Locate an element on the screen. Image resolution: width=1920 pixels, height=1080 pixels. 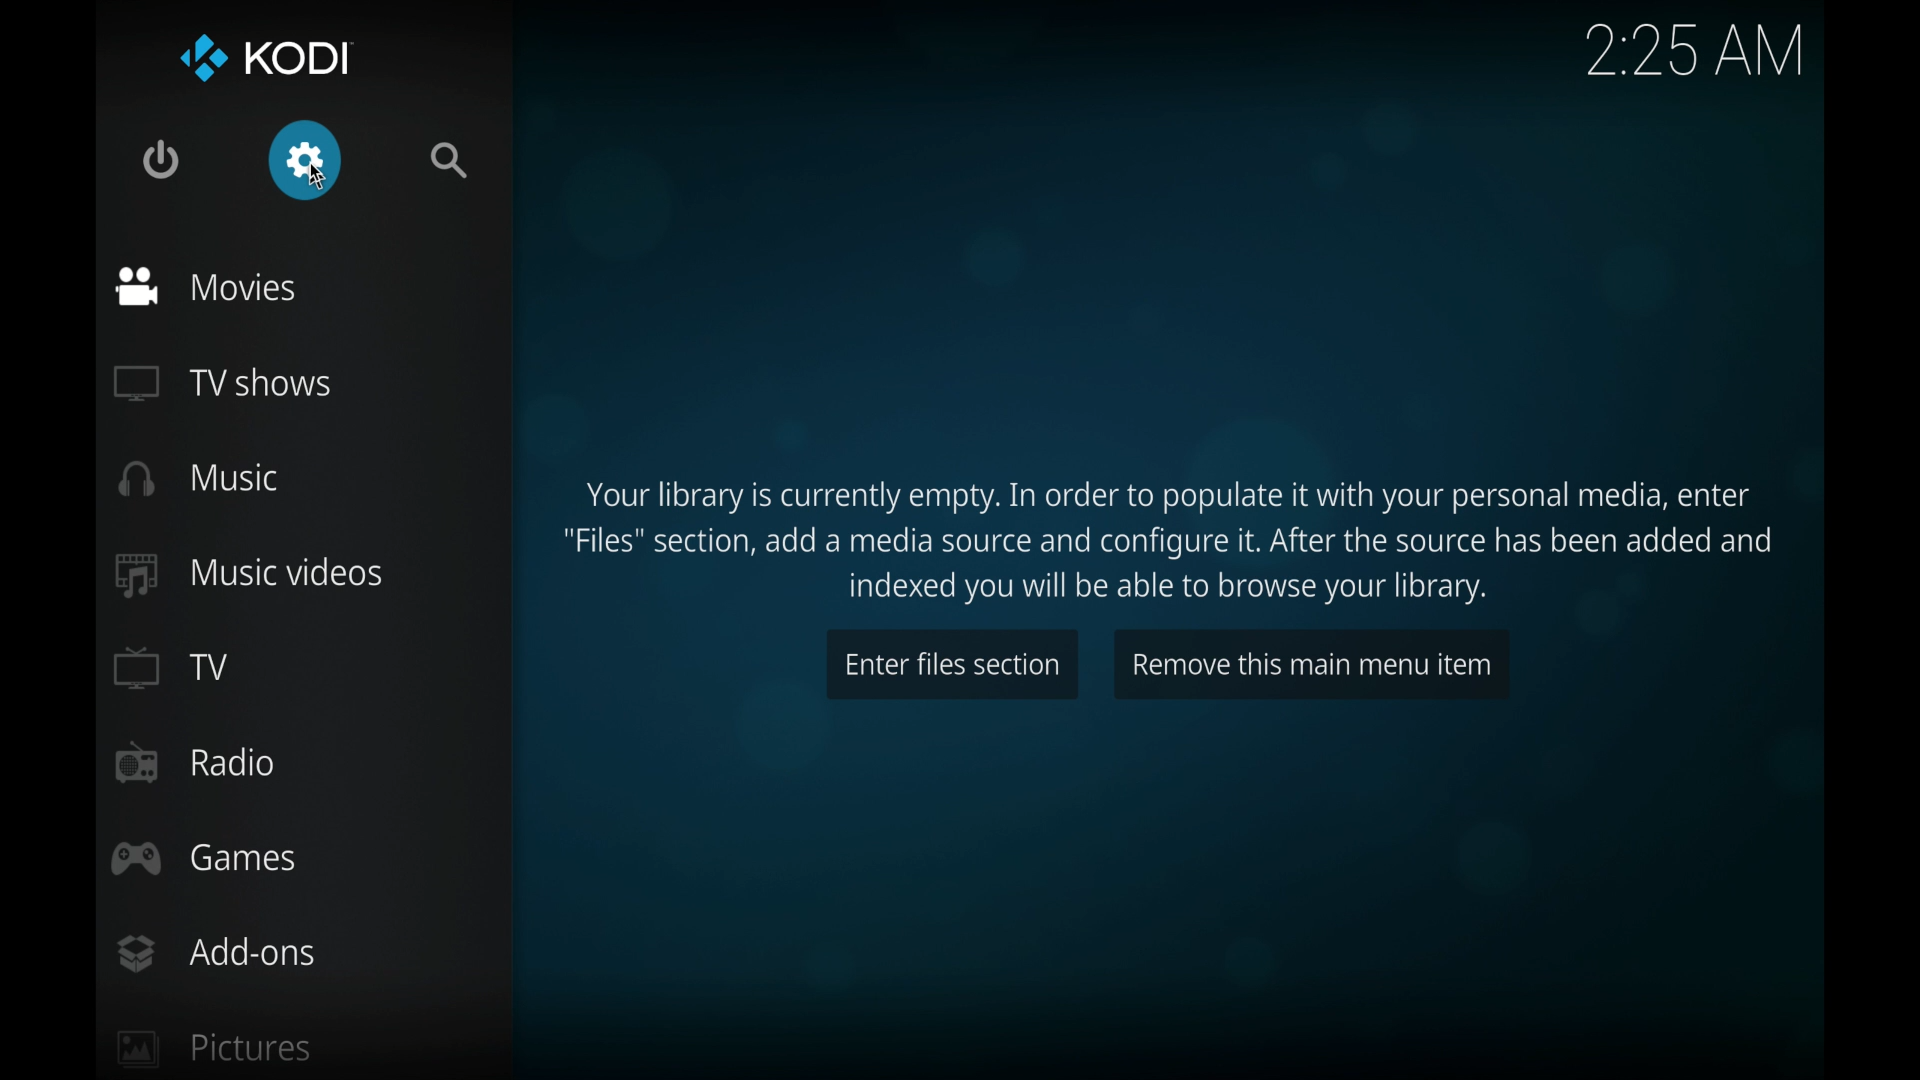
quit kodi is located at coordinates (162, 159).